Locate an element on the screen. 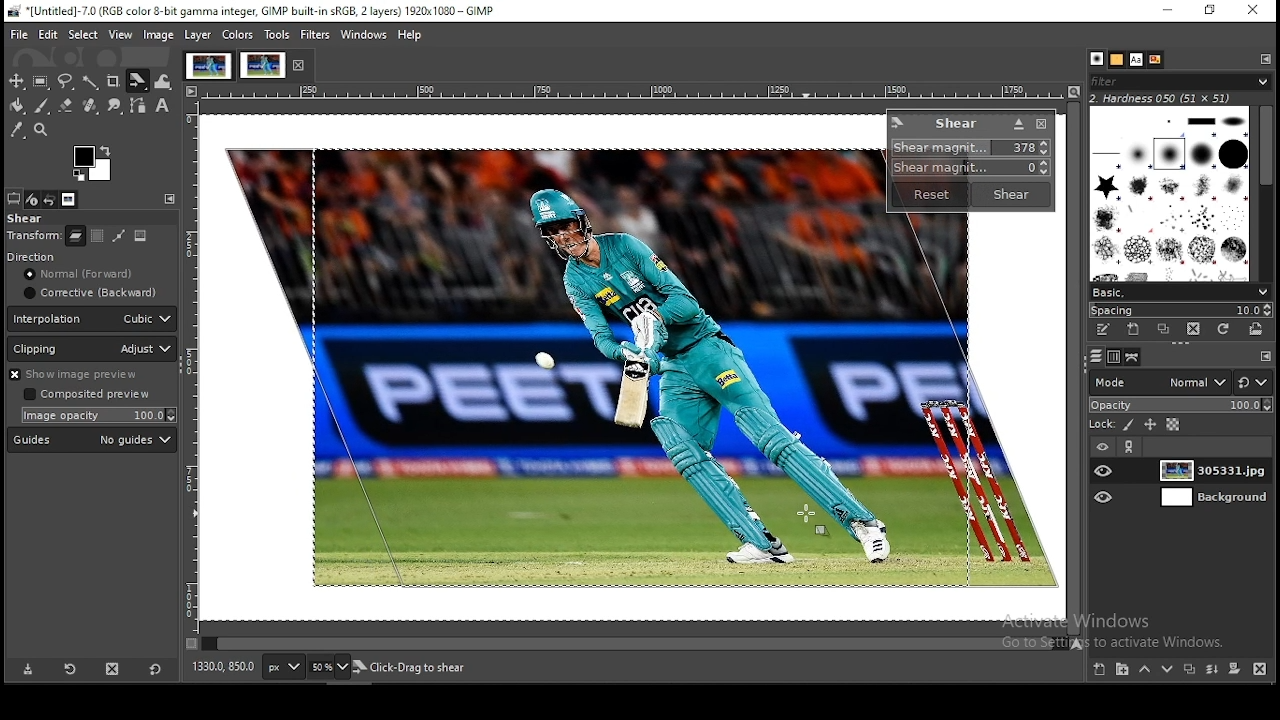  tool options is located at coordinates (13, 199).